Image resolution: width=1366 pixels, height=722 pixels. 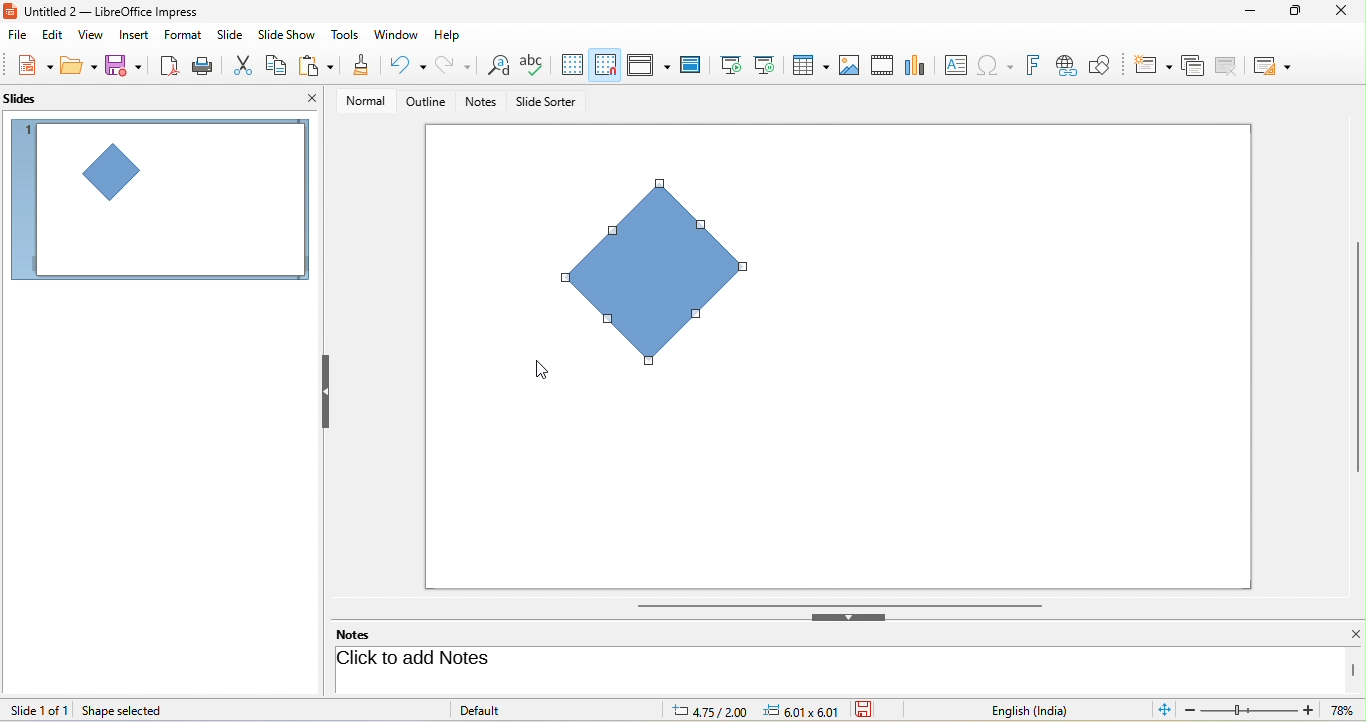 What do you see at coordinates (290, 35) in the screenshot?
I see `slide show` at bounding box center [290, 35].